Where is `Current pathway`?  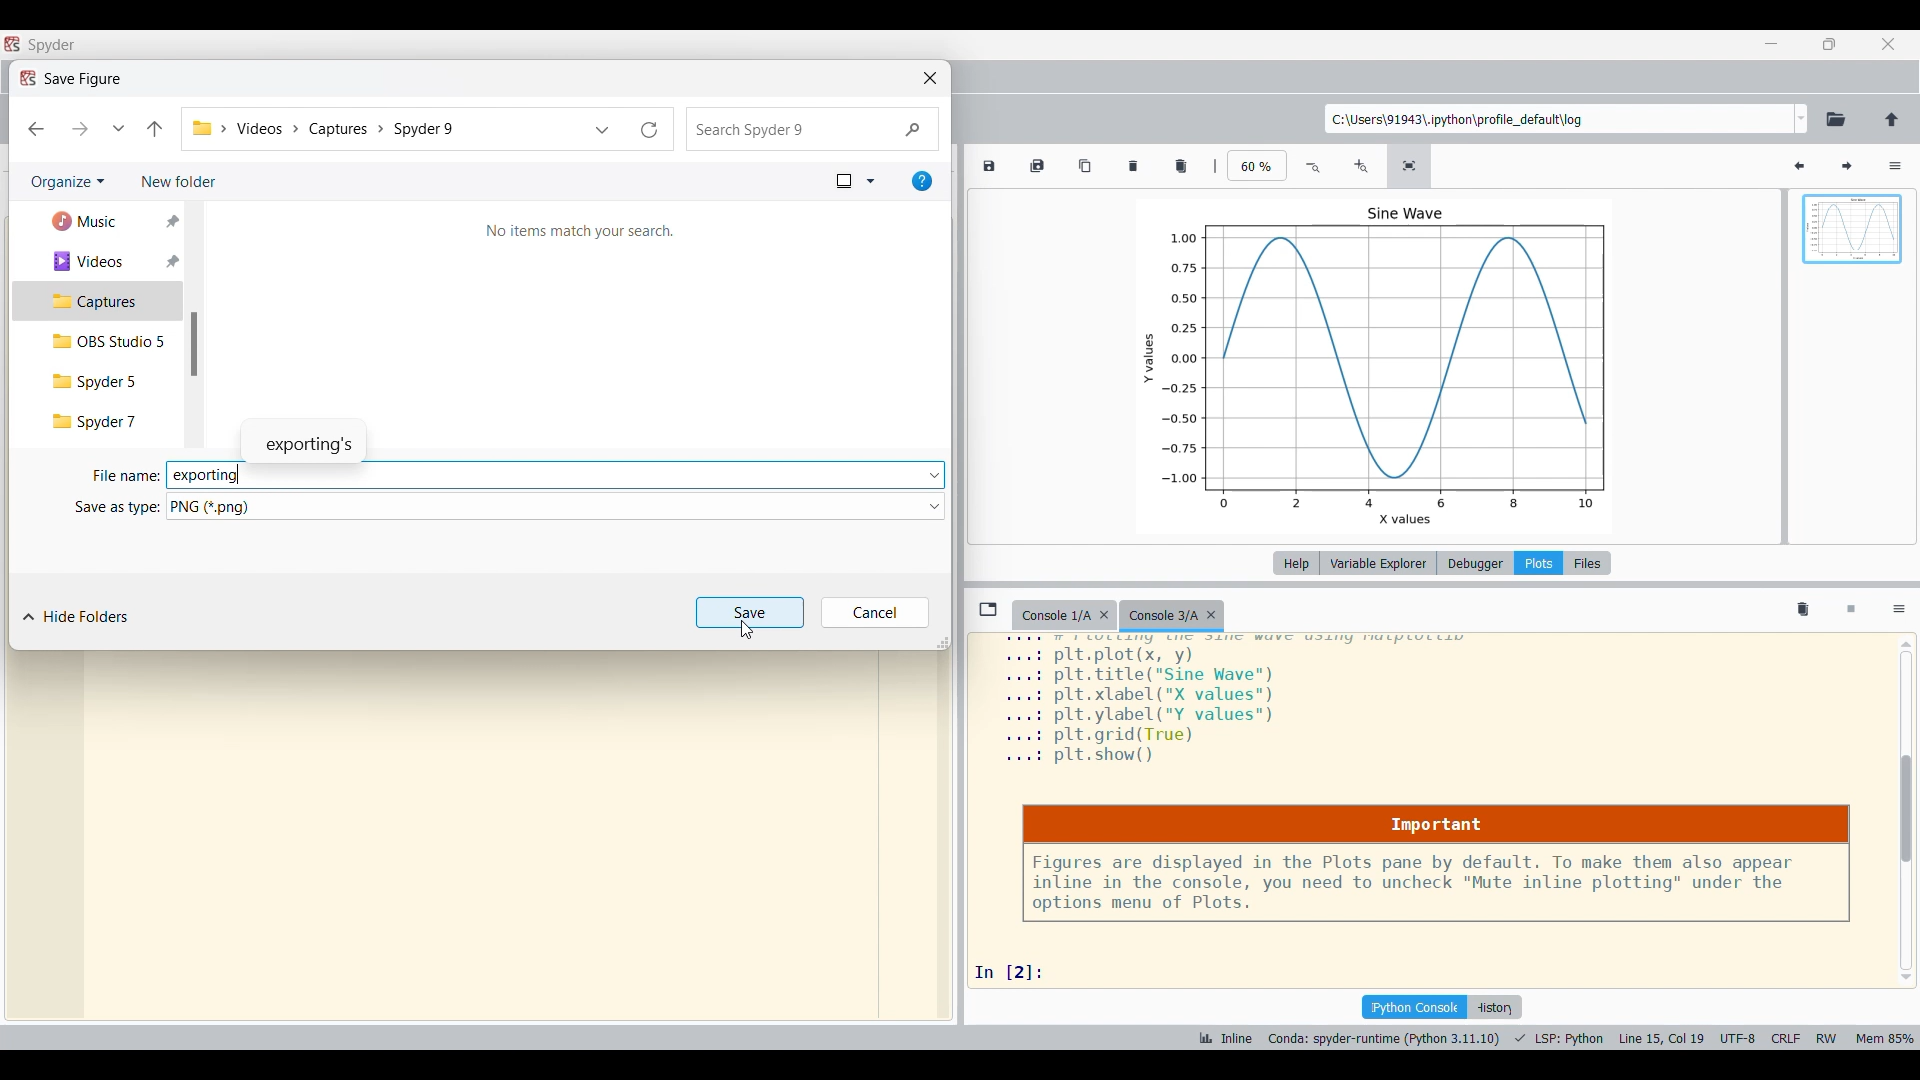 Current pathway is located at coordinates (383, 128).